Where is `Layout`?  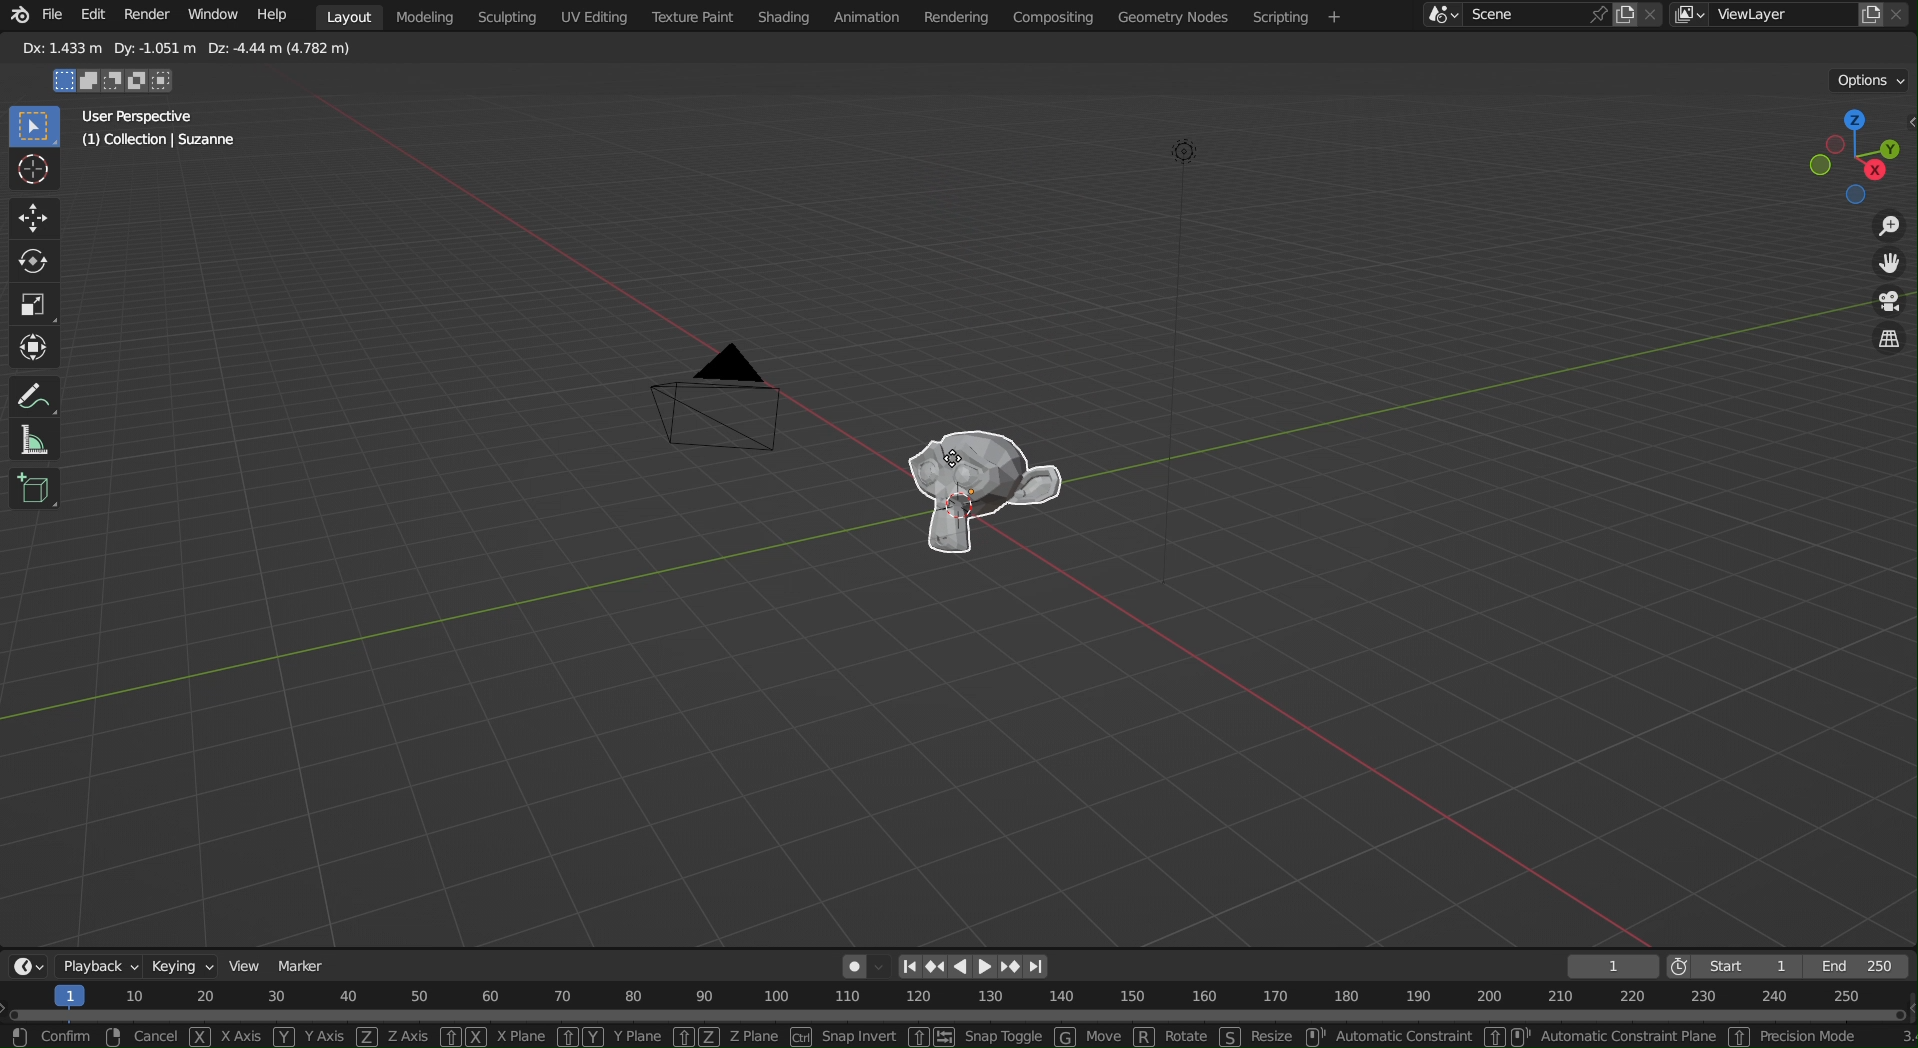 Layout is located at coordinates (347, 15).